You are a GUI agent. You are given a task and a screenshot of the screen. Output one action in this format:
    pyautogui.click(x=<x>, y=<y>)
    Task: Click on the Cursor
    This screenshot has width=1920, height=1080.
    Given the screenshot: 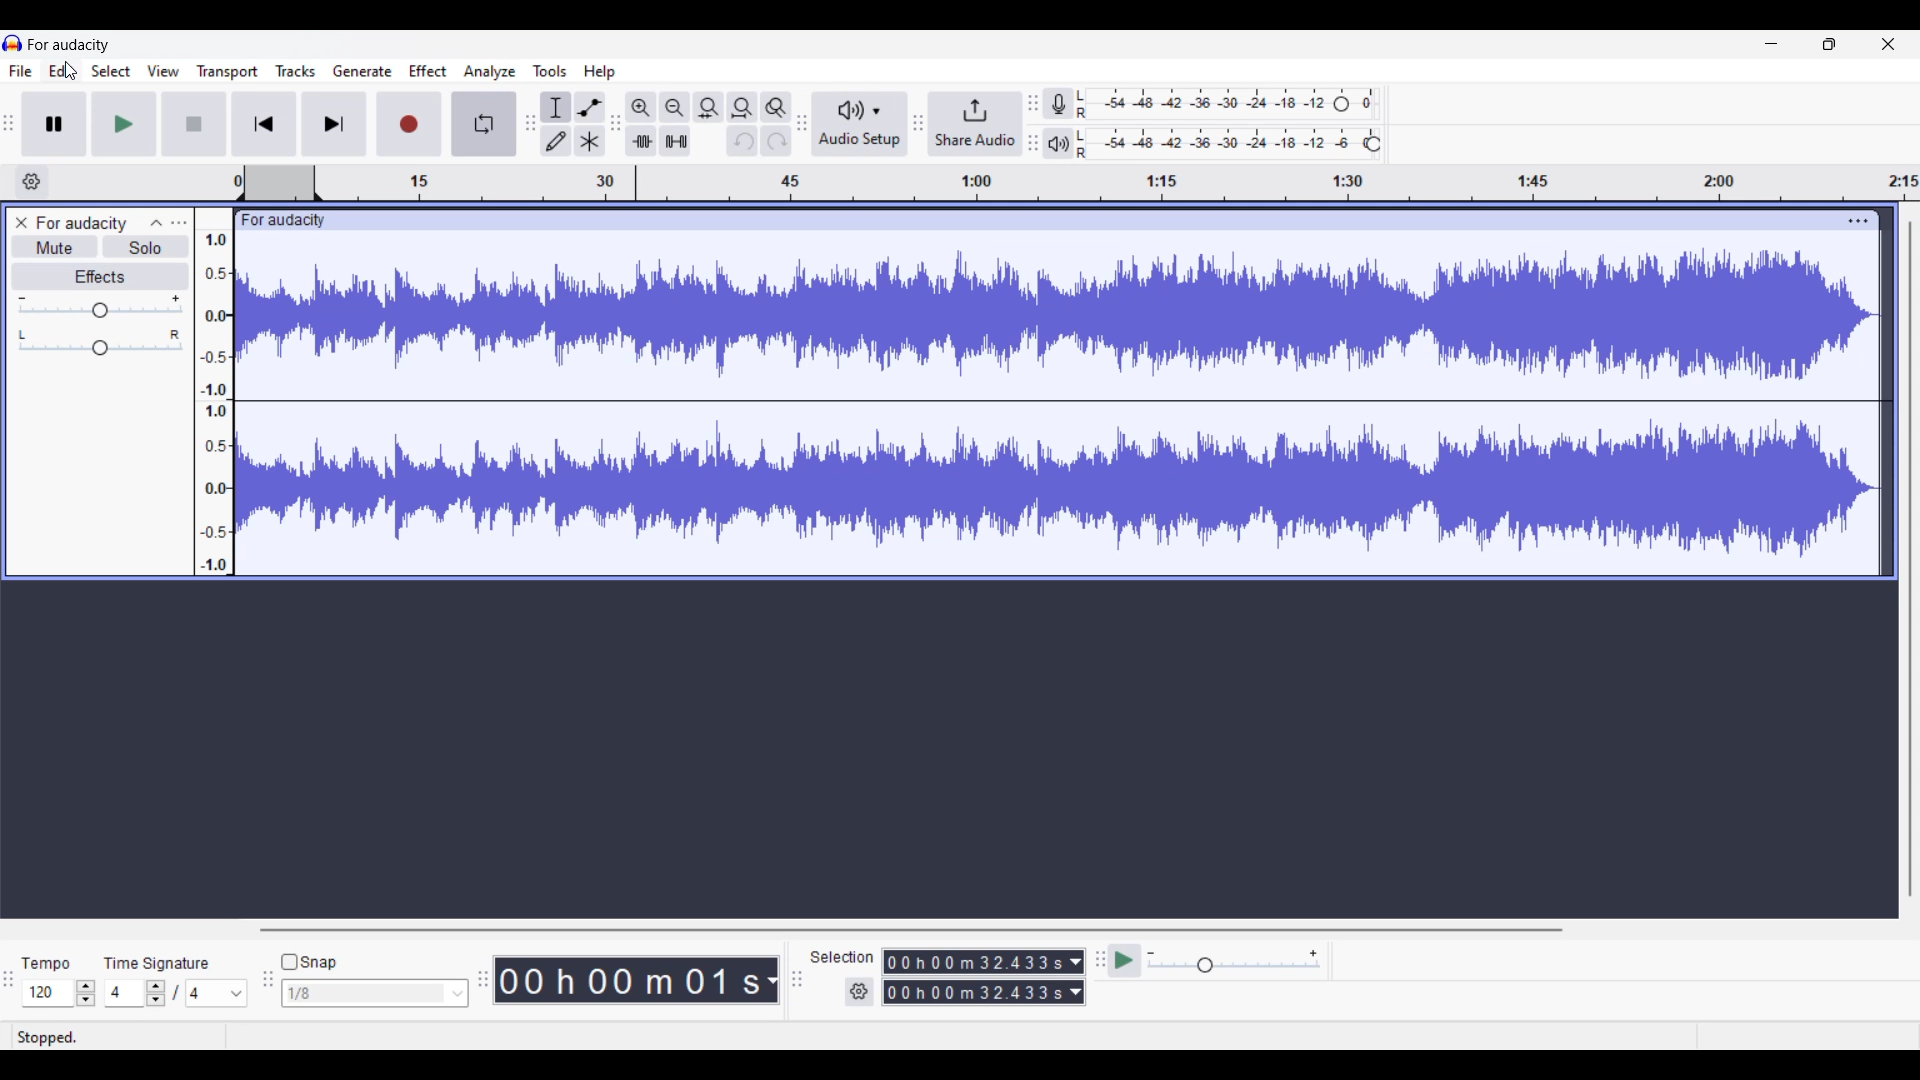 What is the action you would take?
    pyautogui.click(x=71, y=70)
    